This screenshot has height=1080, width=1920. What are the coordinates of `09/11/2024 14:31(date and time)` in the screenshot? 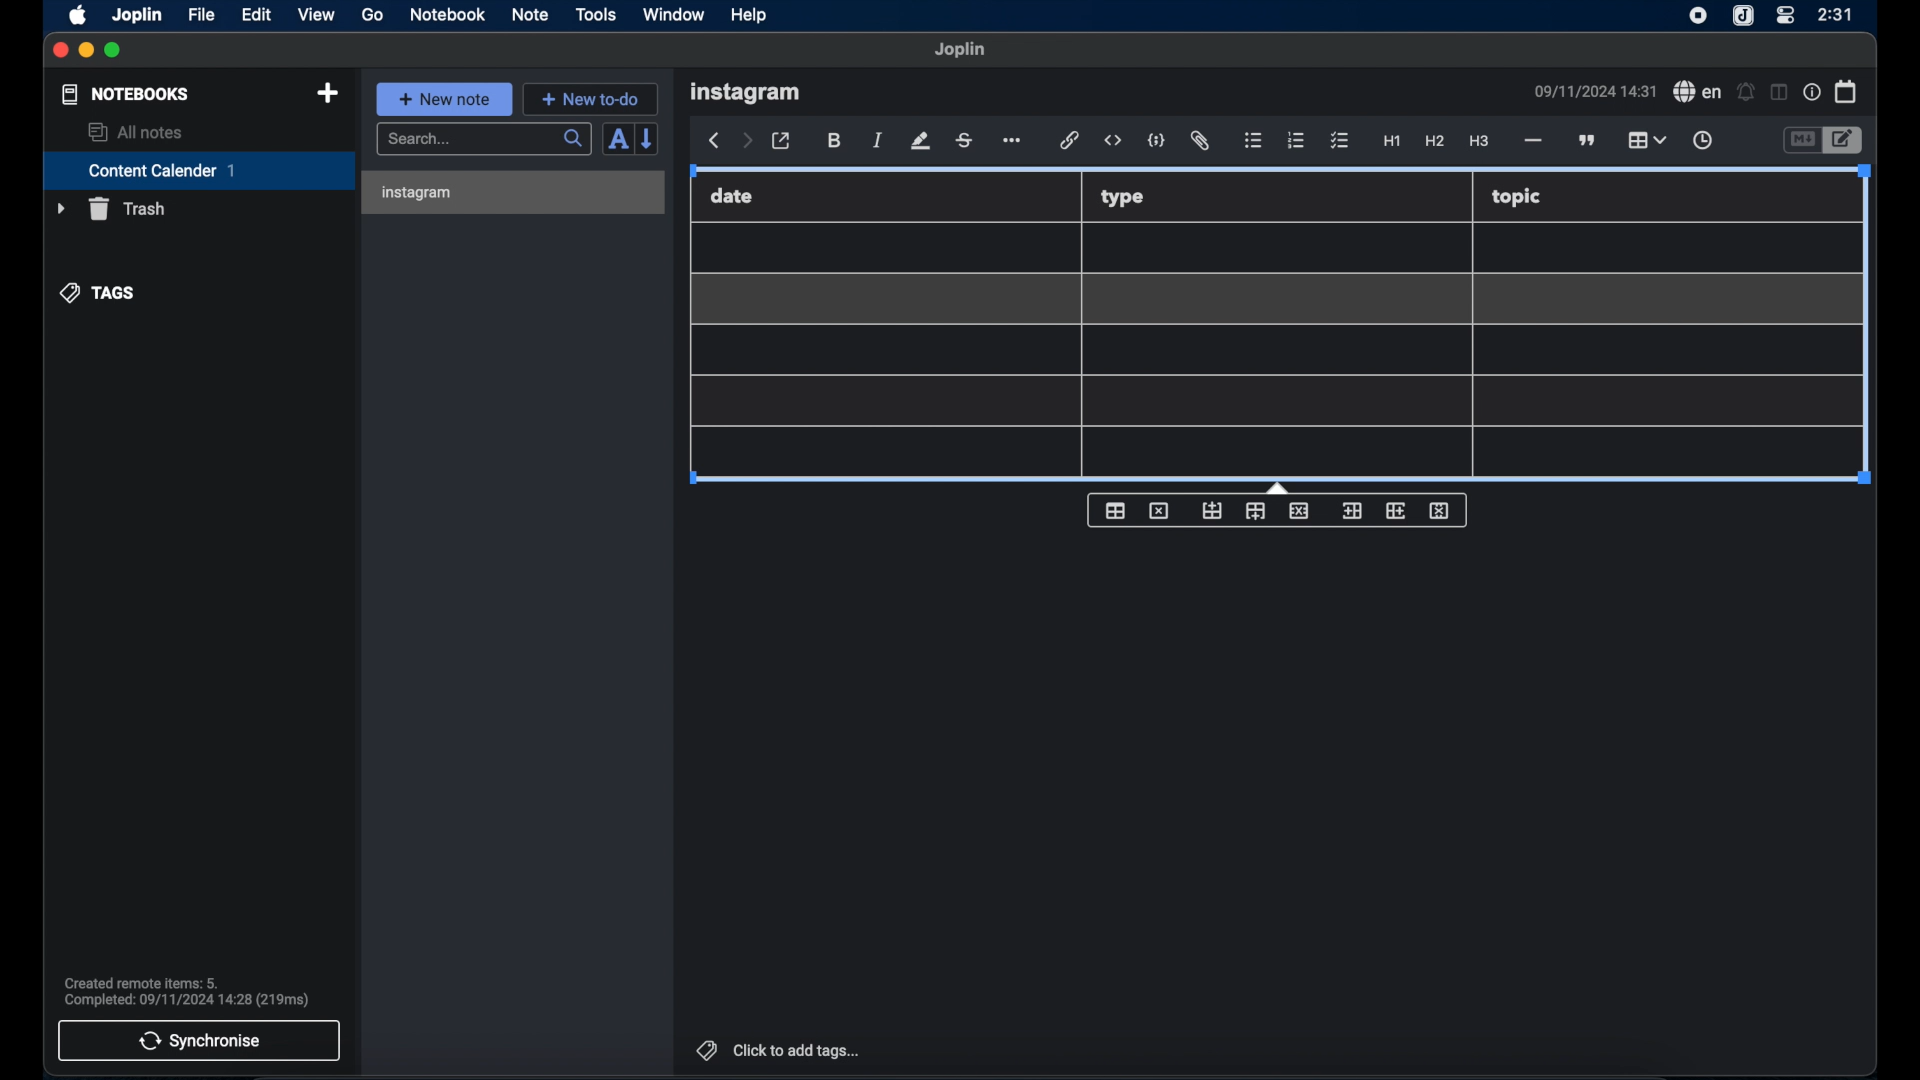 It's located at (1596, 91).